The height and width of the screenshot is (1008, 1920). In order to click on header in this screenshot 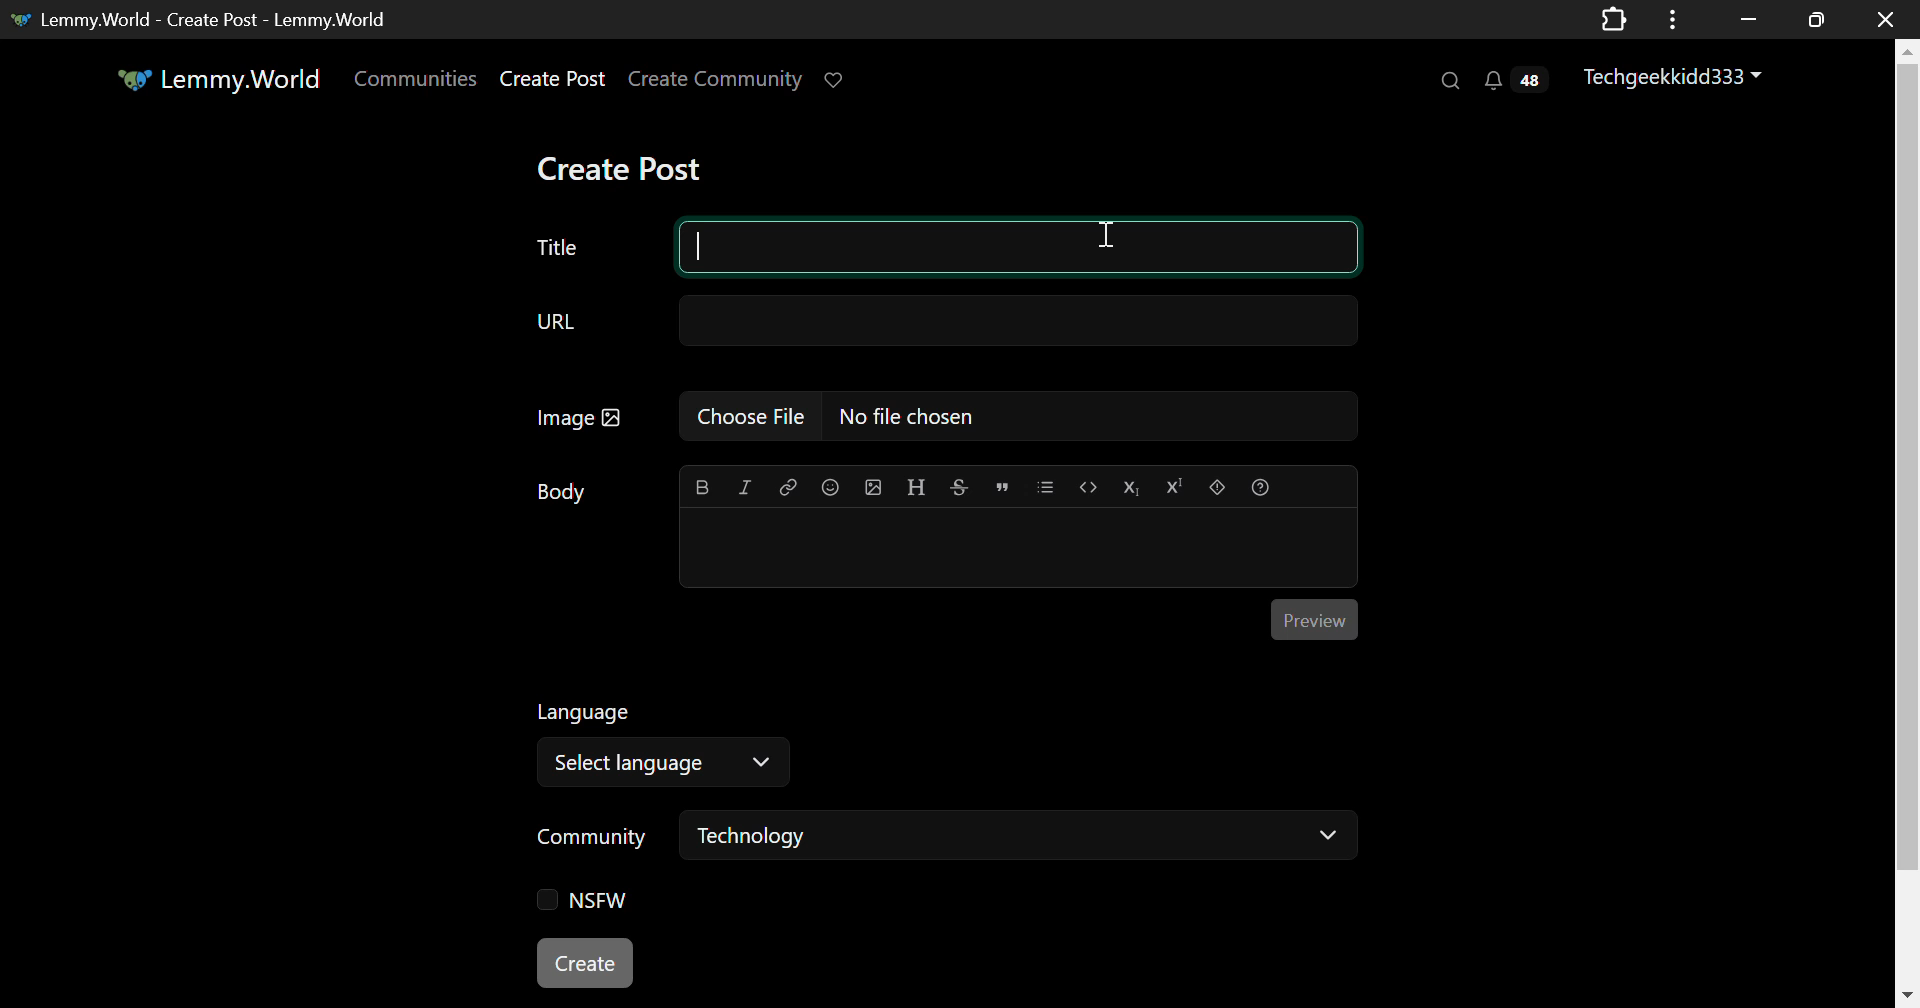, I will do `click(913, 485)`.